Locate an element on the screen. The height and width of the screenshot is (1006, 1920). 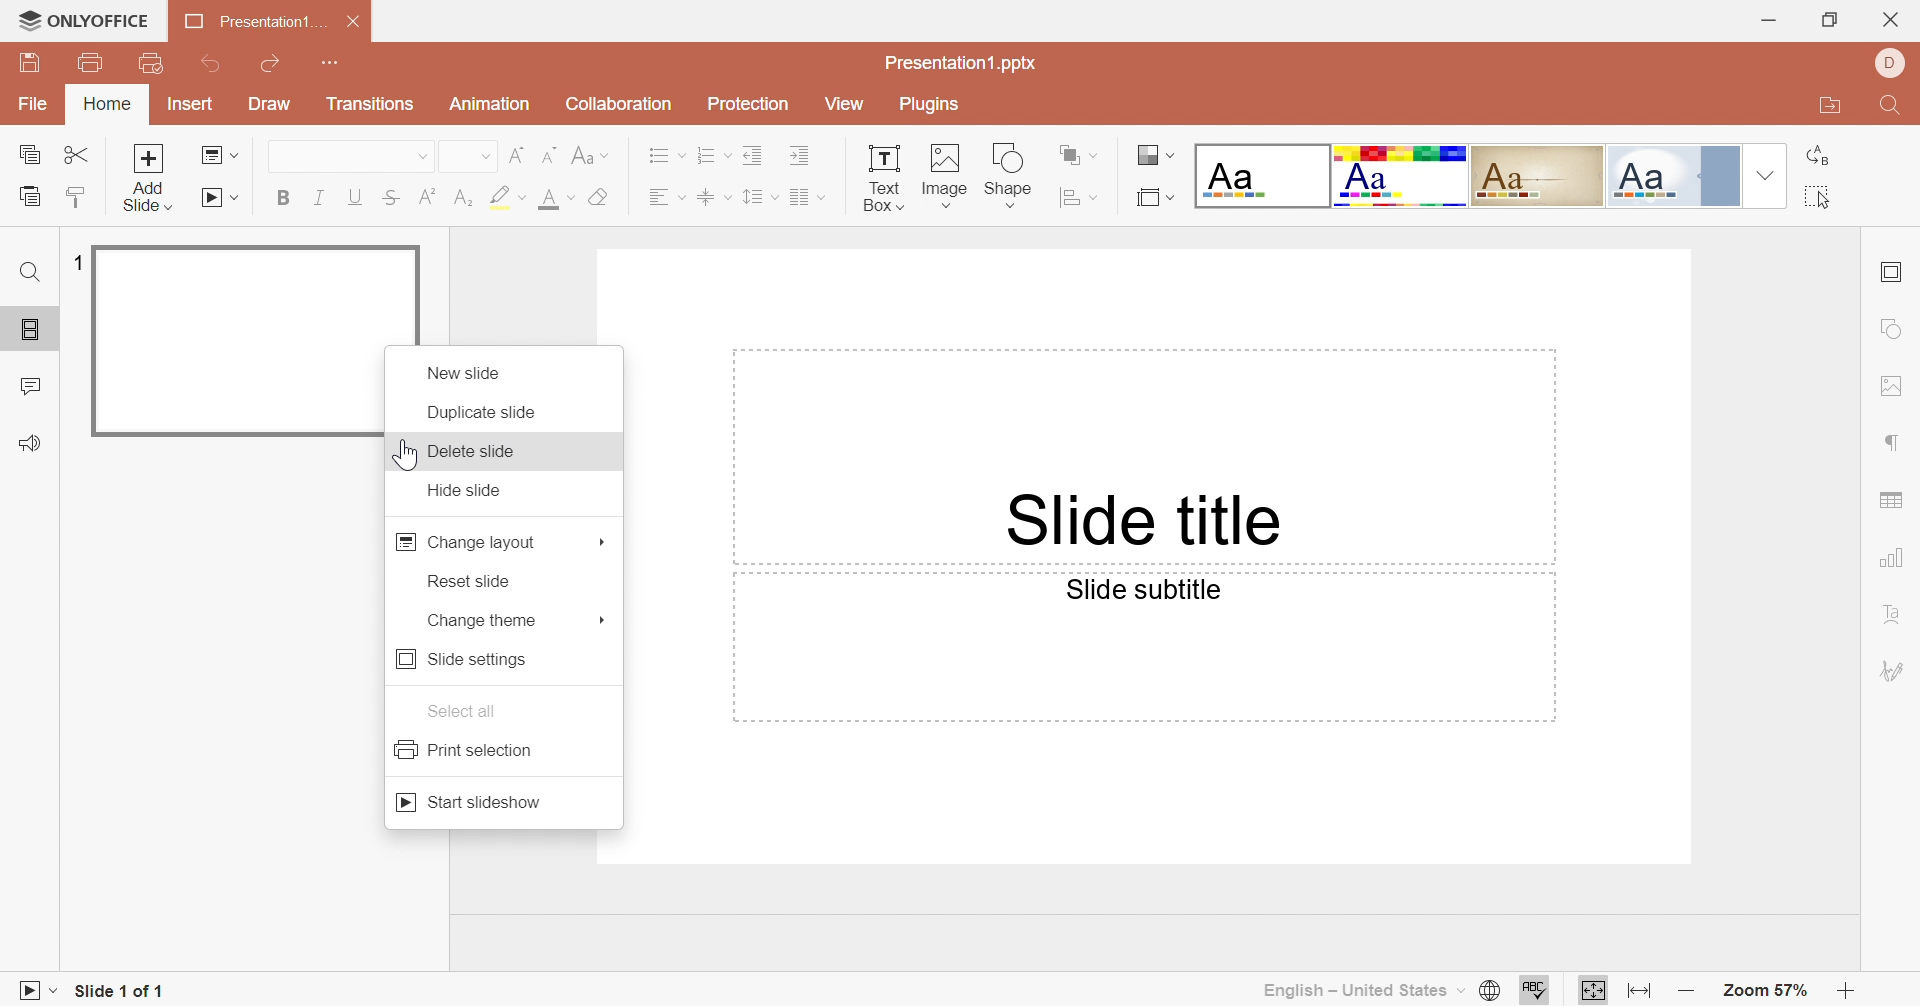
Text Art settings is located at coordinates (1895, 608).